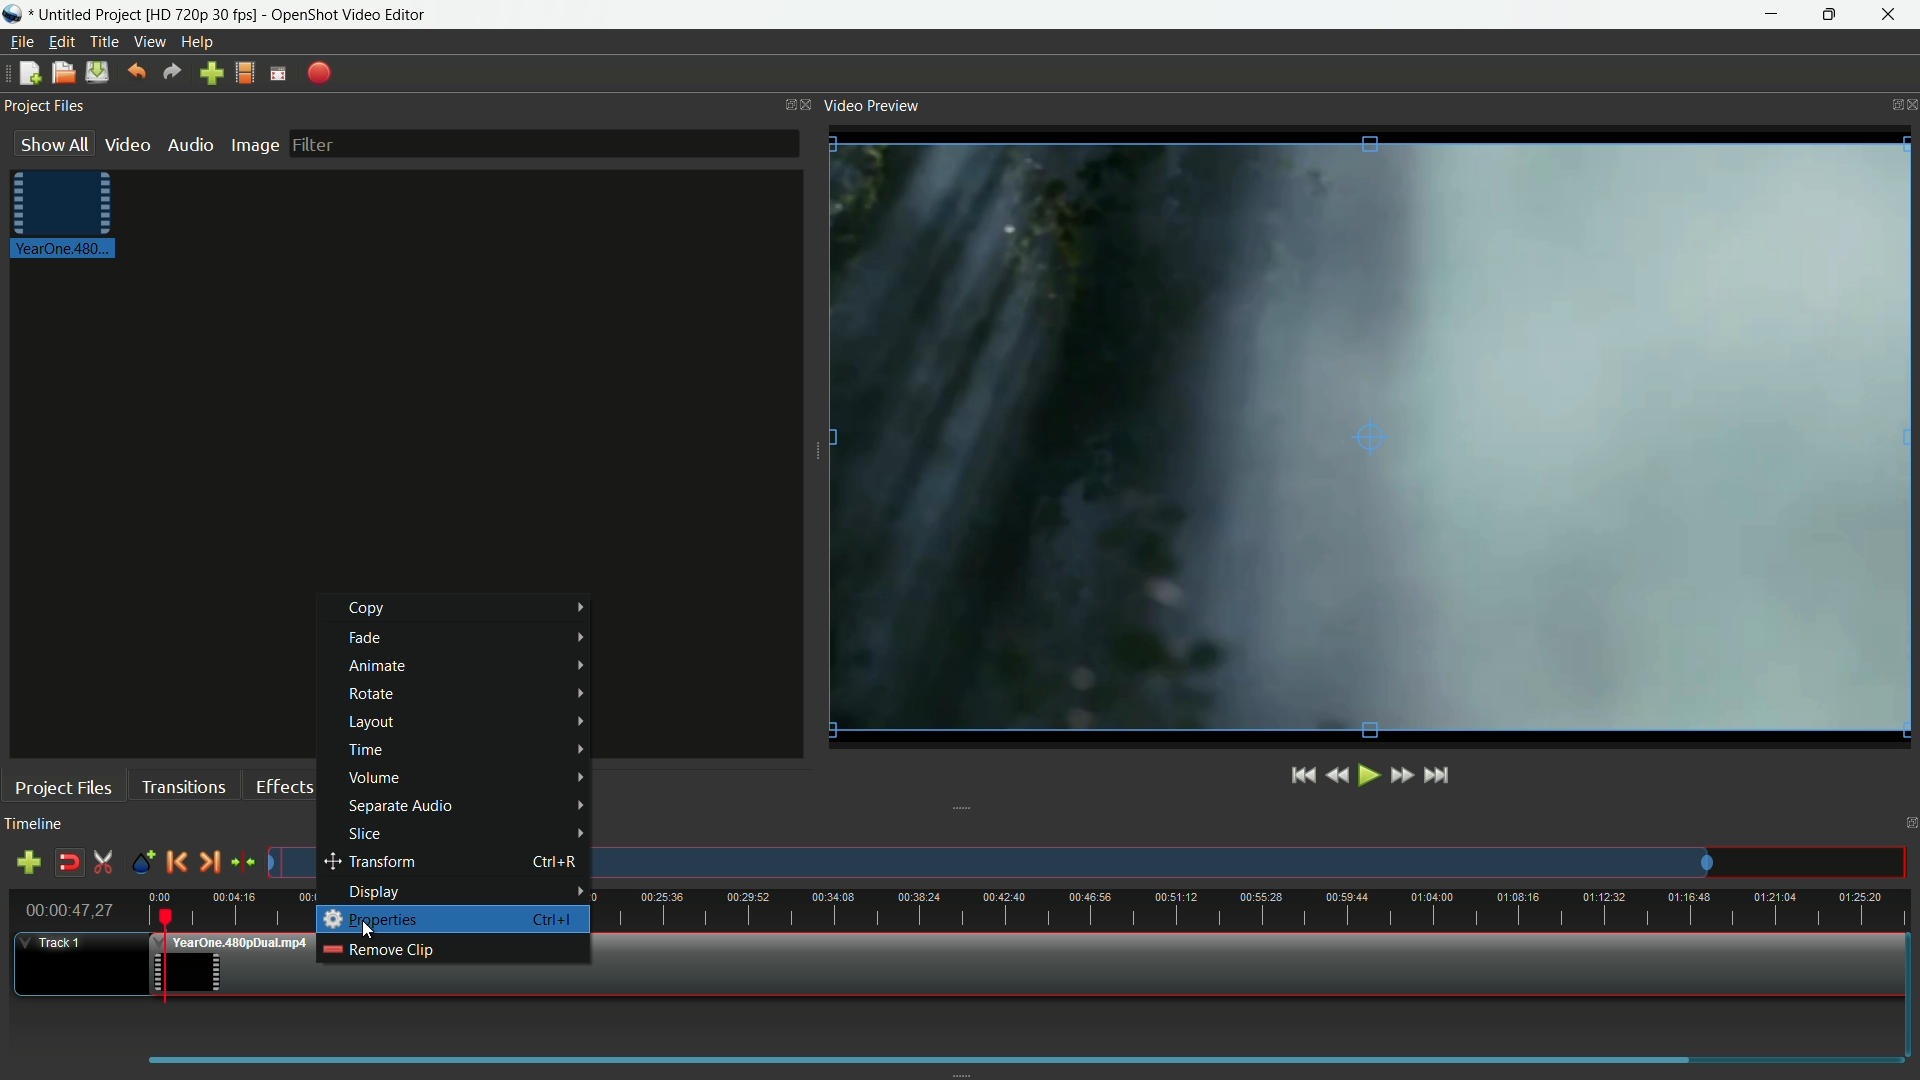 The image size is (1920, 1080). What do you see at coordinates (172, 73) in the screenshot?
I see `redo` at bounding box center [172, 73].